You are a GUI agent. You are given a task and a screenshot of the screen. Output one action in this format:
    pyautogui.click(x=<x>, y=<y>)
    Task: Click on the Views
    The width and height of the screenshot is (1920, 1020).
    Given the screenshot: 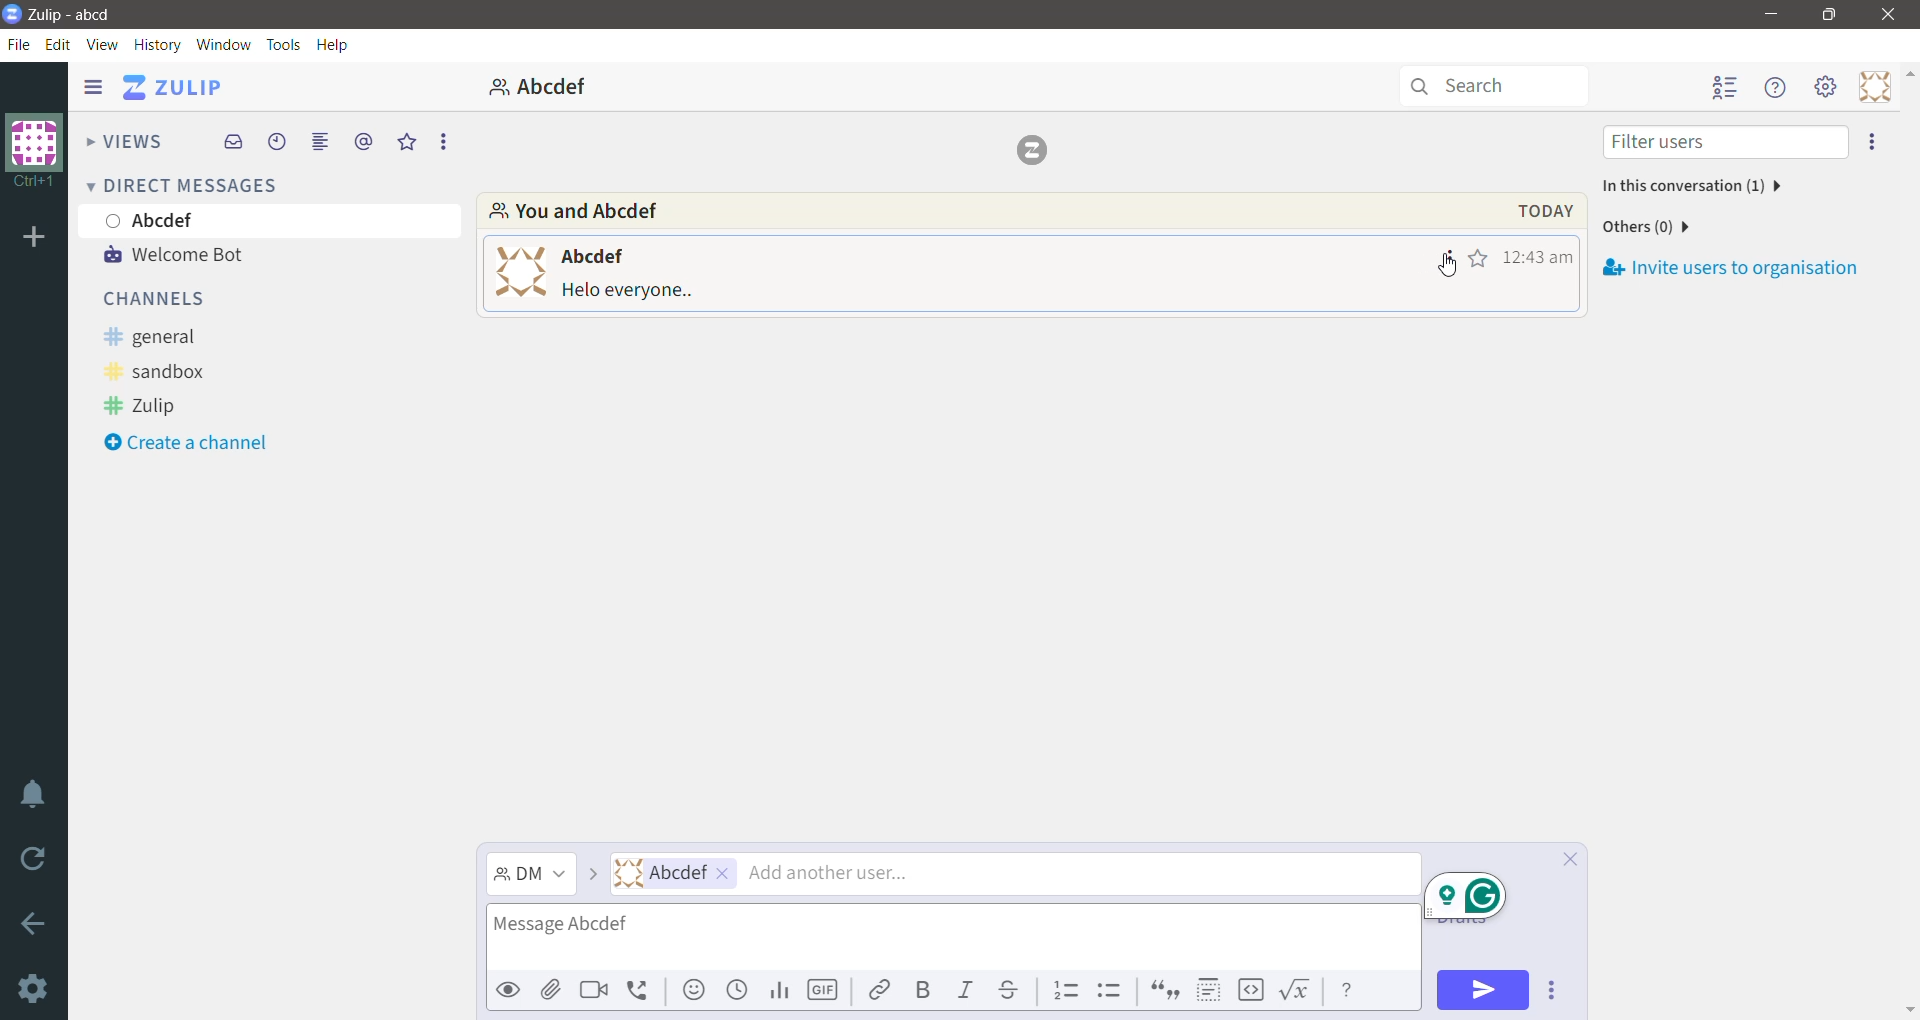 What is the action you would take?
    pyautogui.click(x=123, y=139)
    